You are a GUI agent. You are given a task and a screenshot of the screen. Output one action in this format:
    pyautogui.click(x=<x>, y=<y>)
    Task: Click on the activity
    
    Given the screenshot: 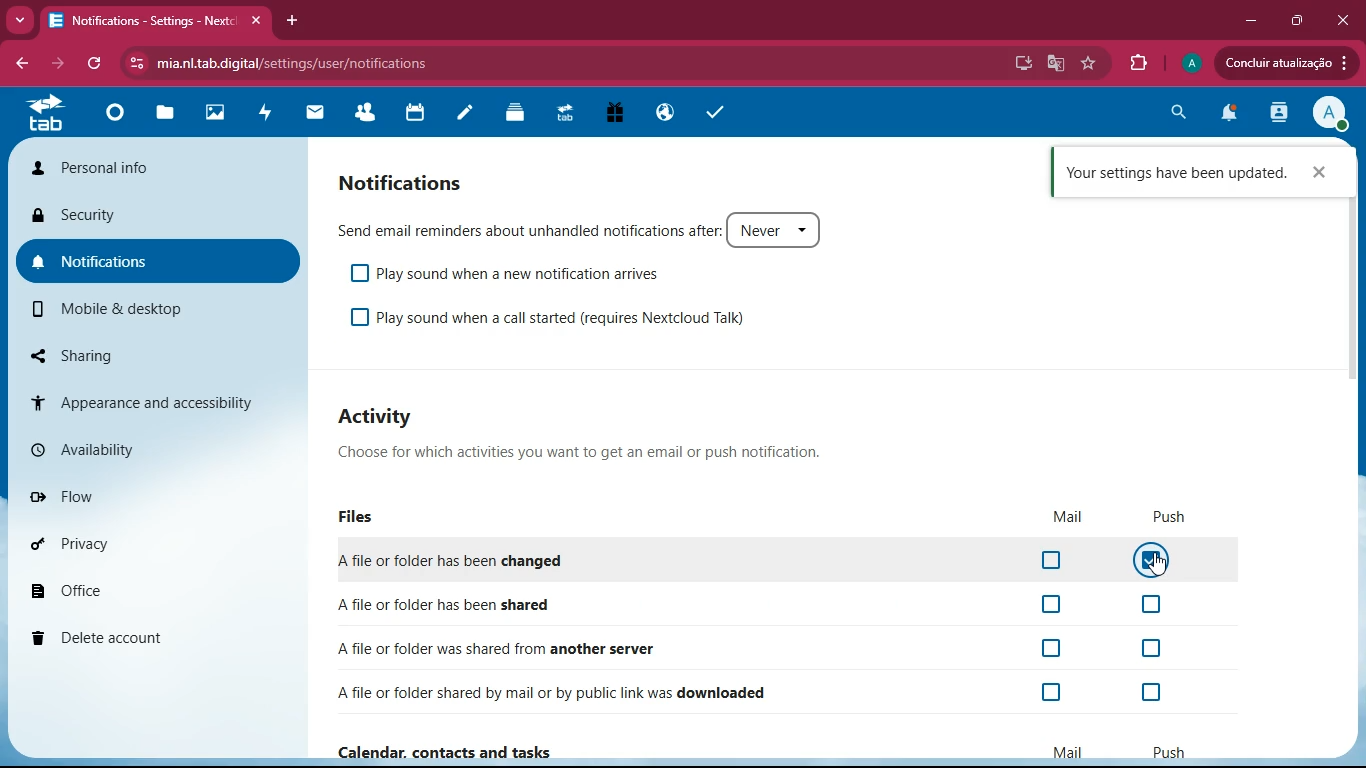 What is the action you would take?
    pyautogui.click(x=390, y=414)
    